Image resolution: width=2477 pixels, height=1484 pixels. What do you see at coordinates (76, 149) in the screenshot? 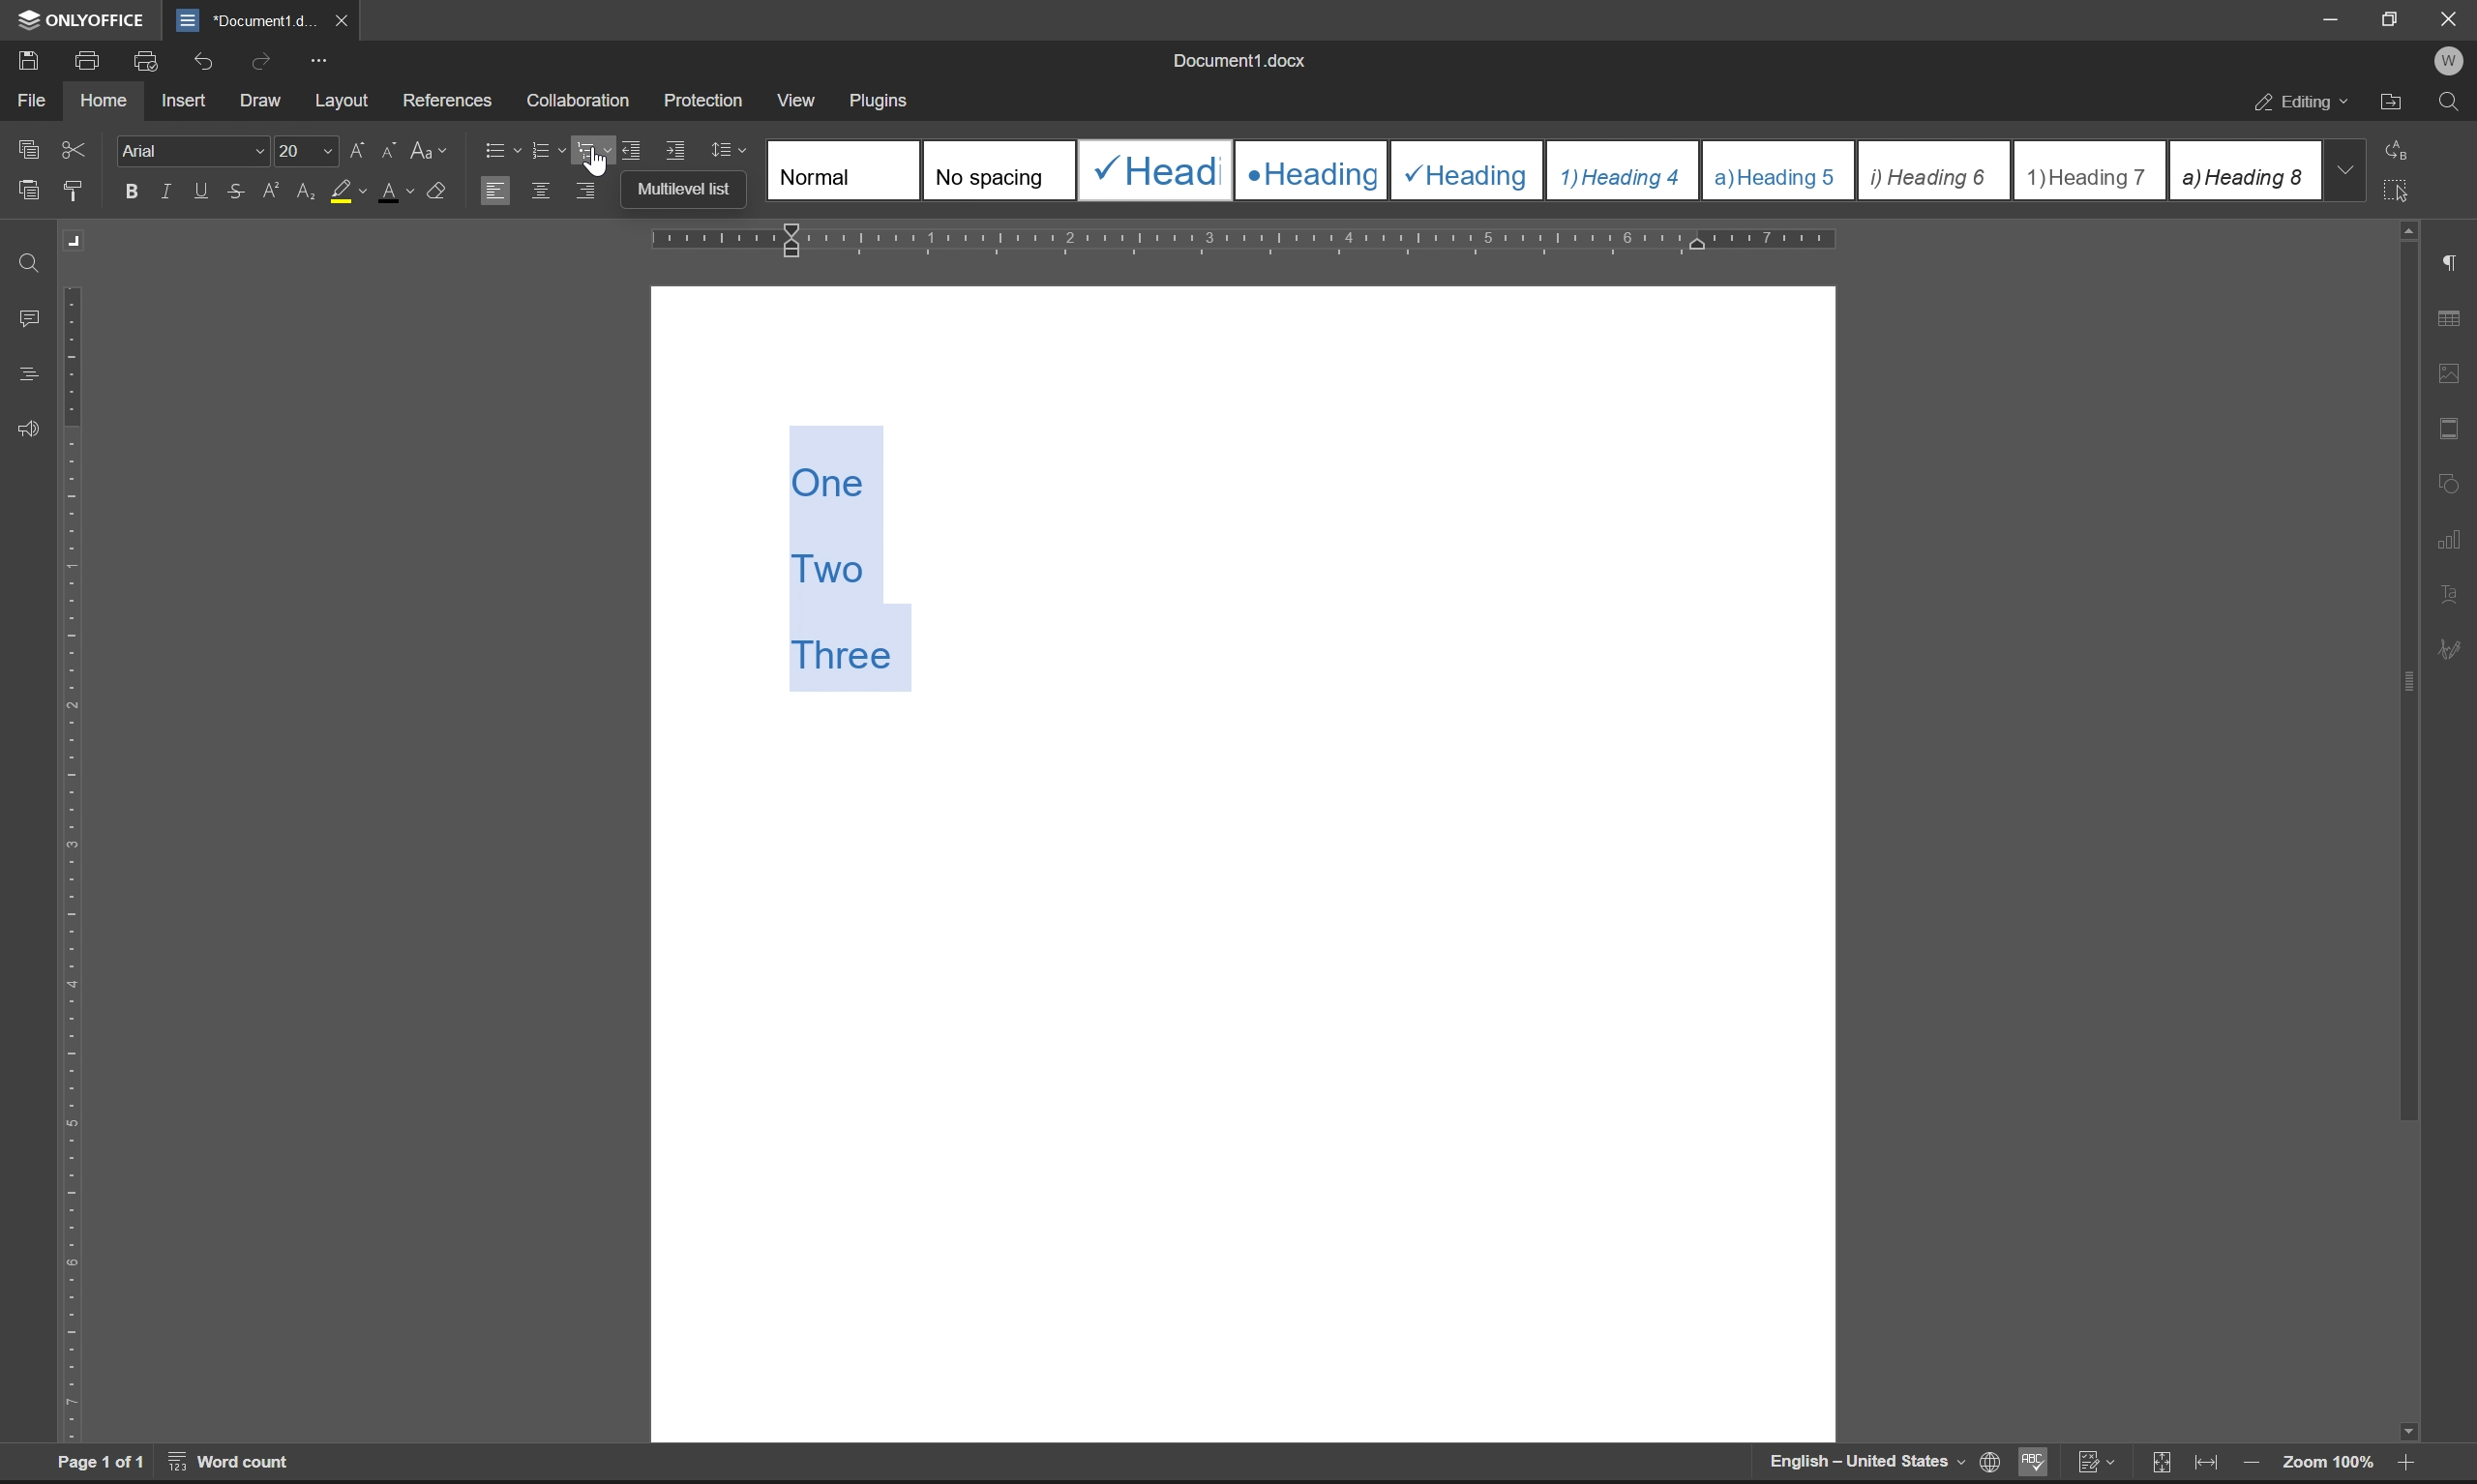
I see `cut` at bounding box center [76, 149].